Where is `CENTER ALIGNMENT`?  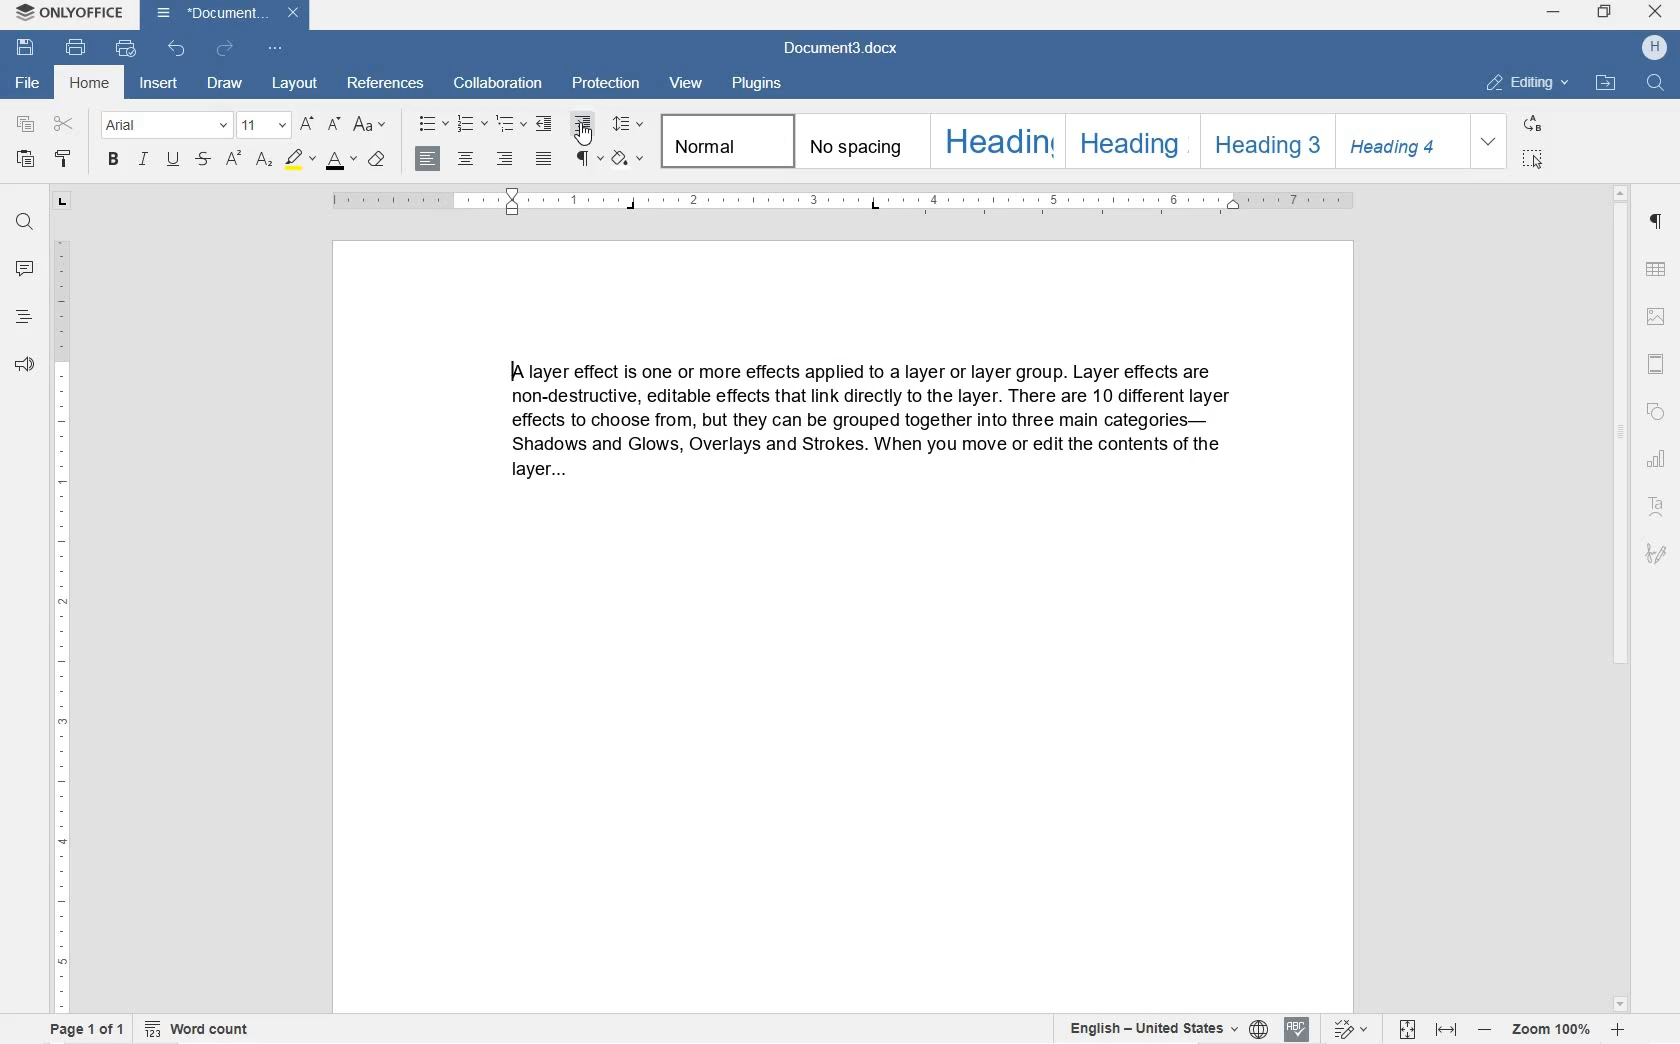
CENTER ALIGNMENT is located at coordinates (465, 160).